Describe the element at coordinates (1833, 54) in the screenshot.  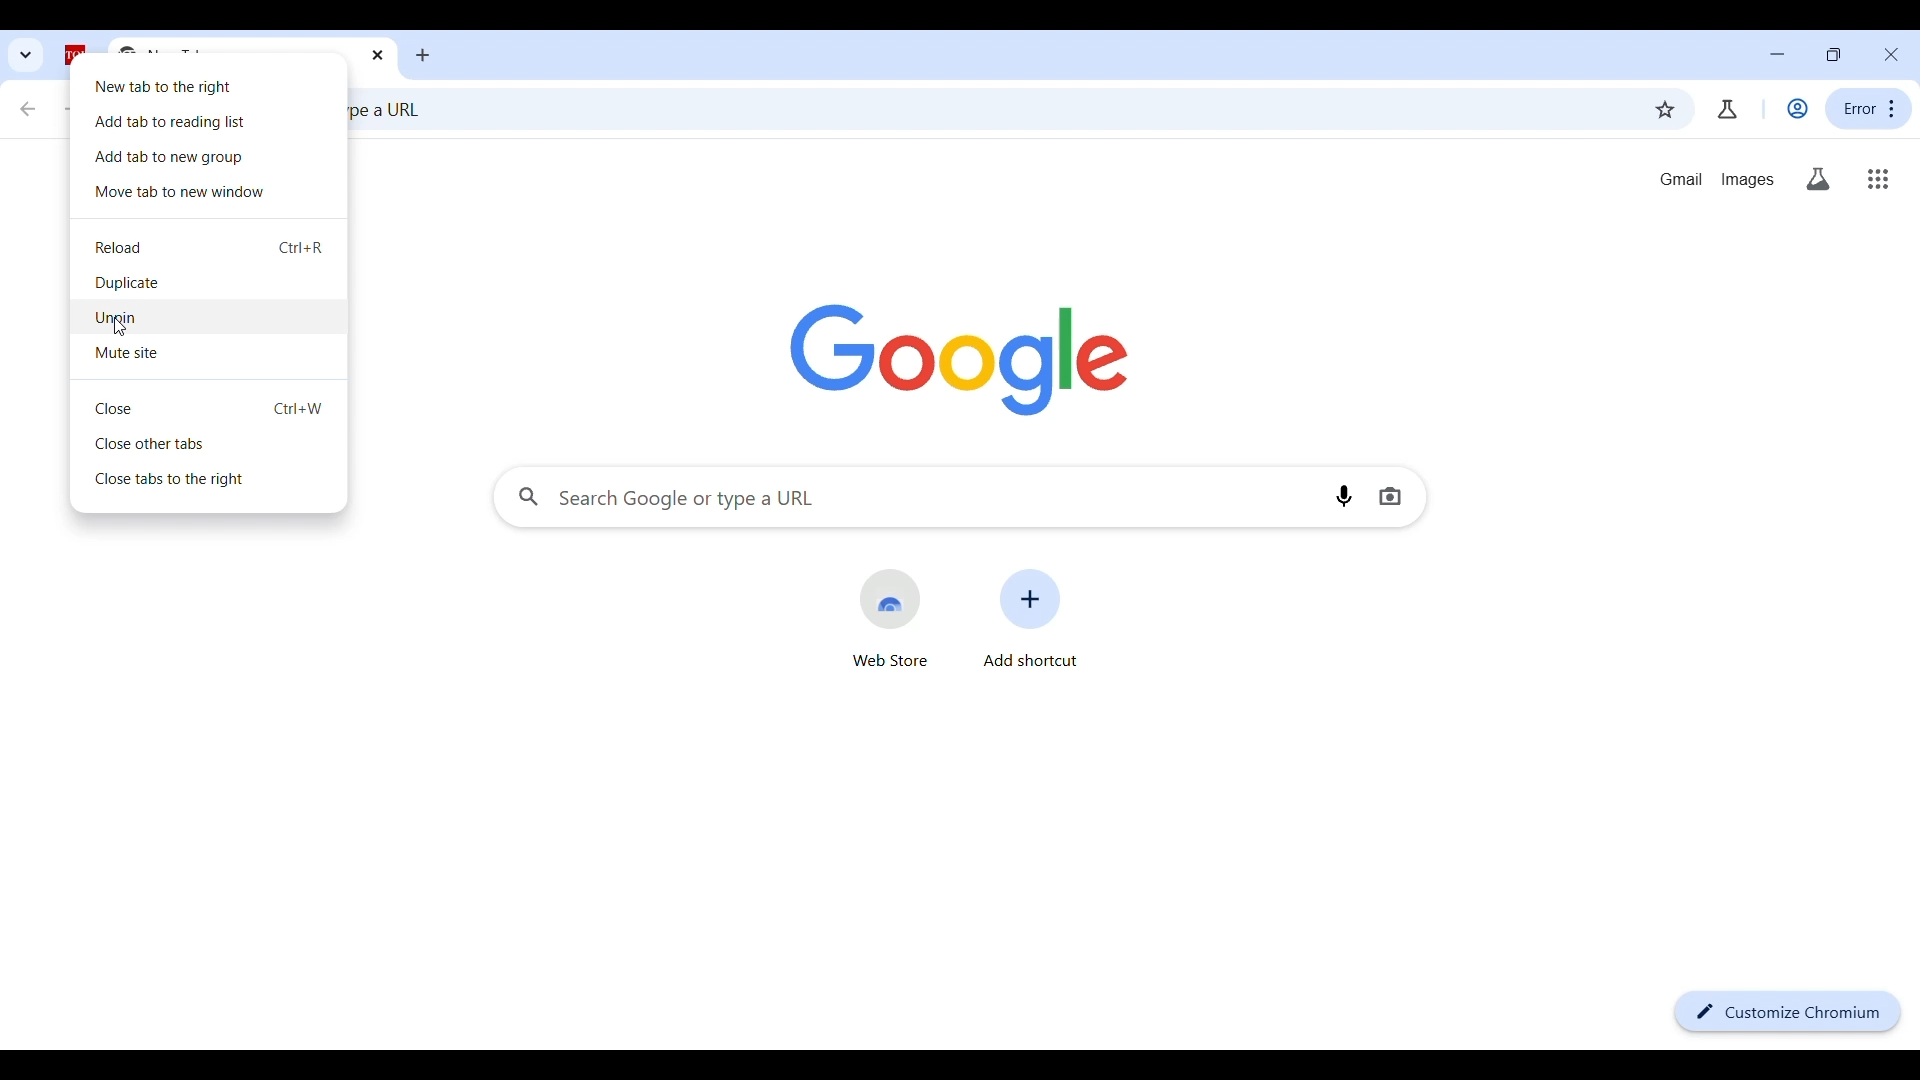
I see `Show interface in a smaller tab` at that location.